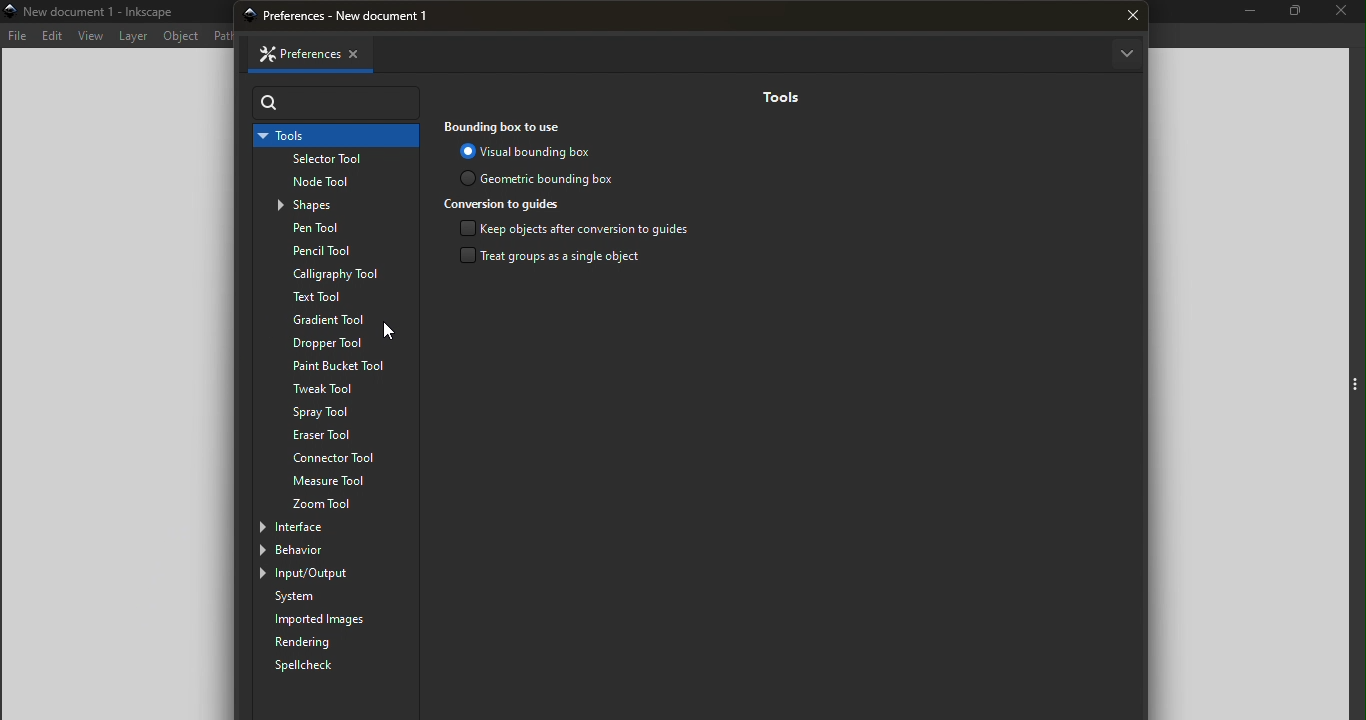 This screenshot has height=720, width=1366. What do you see at coordinates (340, 597) in the screenshot?
I see `System` at bounding box center [340, 597].